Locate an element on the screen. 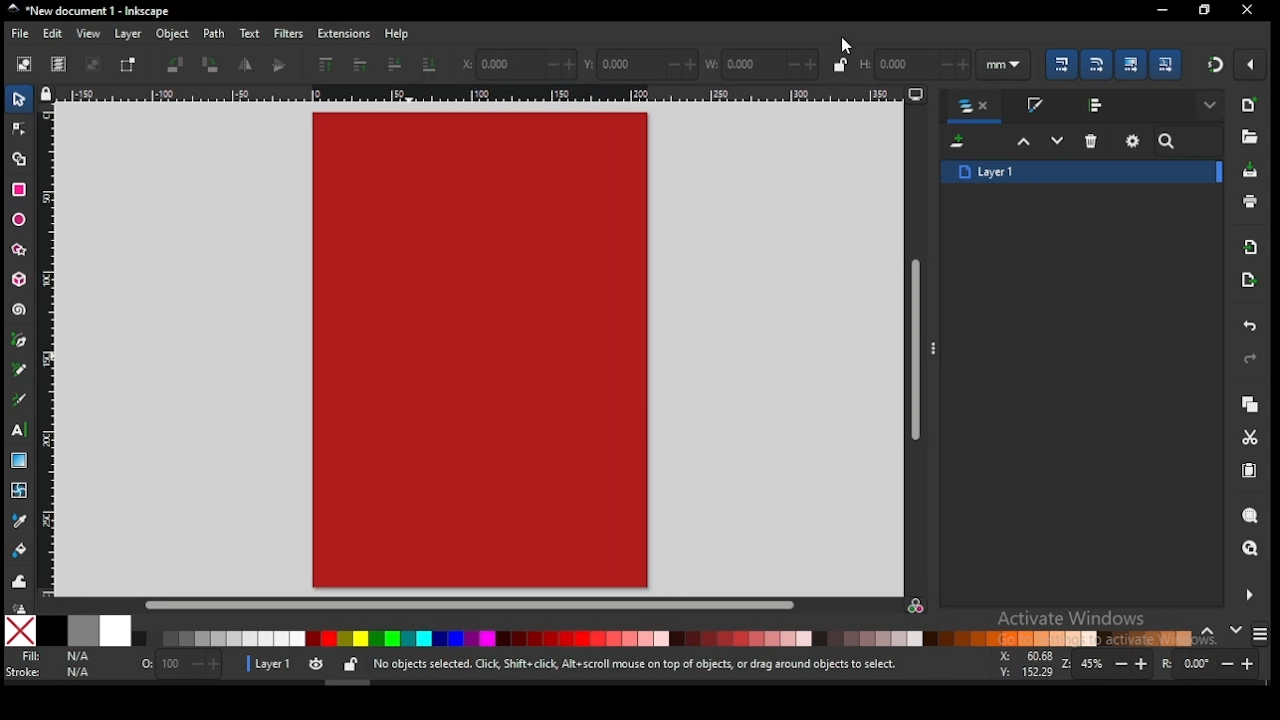 The image size is (1280, 720). text is located at coordinates (249, 33).